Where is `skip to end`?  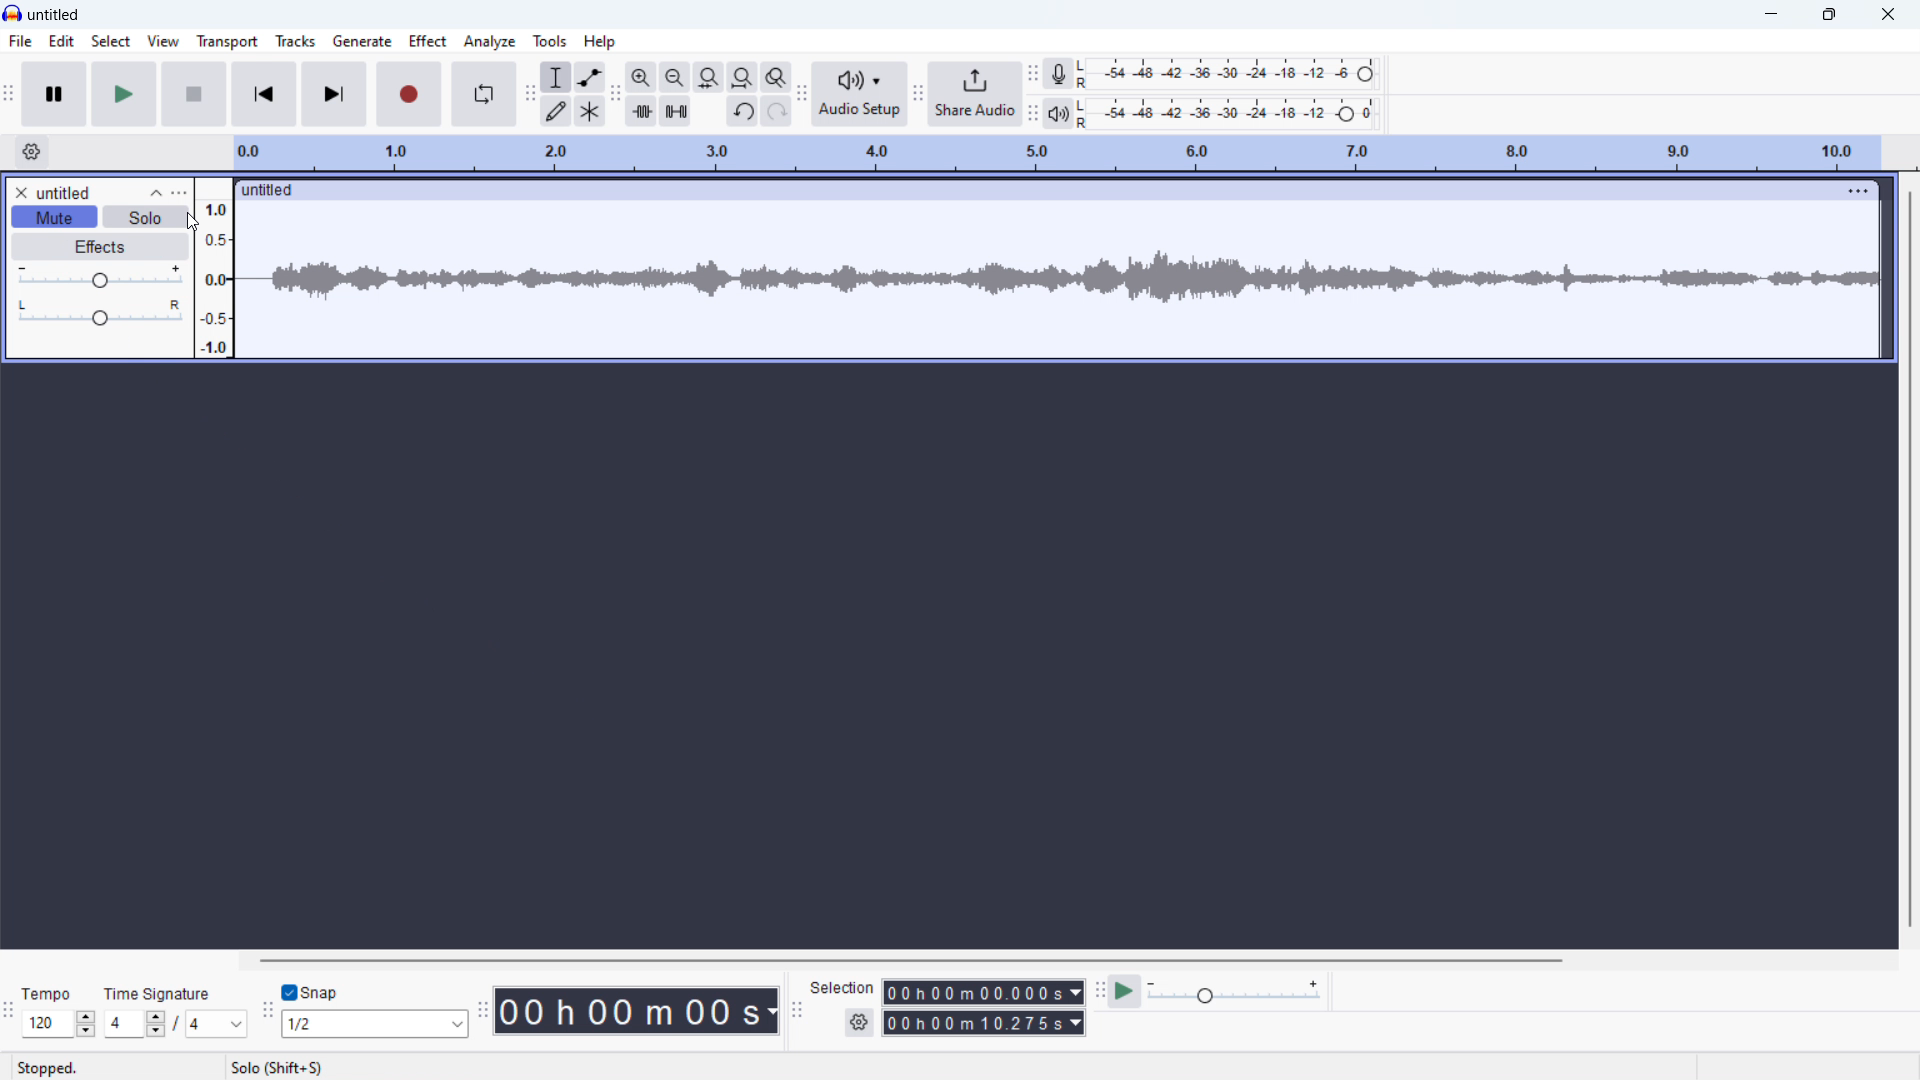 skip to end is located at coordinates (334, 94).